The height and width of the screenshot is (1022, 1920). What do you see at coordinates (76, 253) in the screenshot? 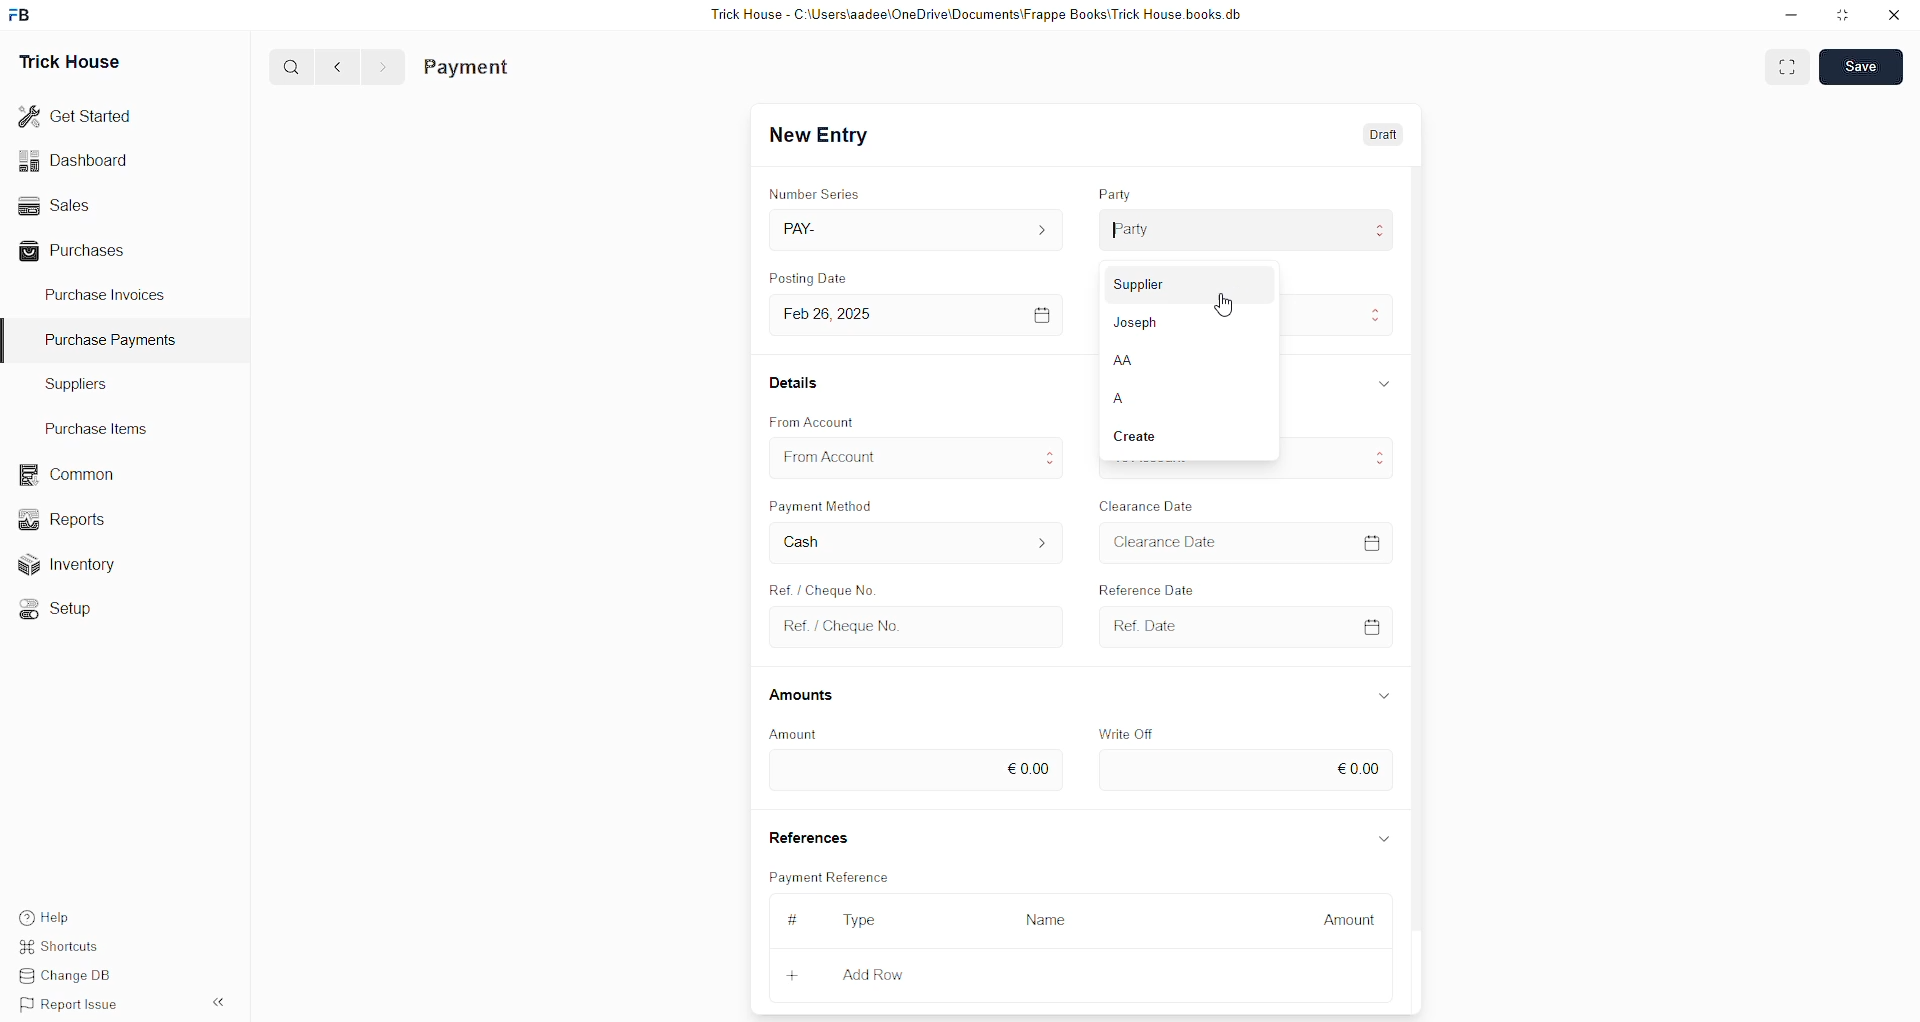
I see `Purchases` at bounding box center [76, 253].